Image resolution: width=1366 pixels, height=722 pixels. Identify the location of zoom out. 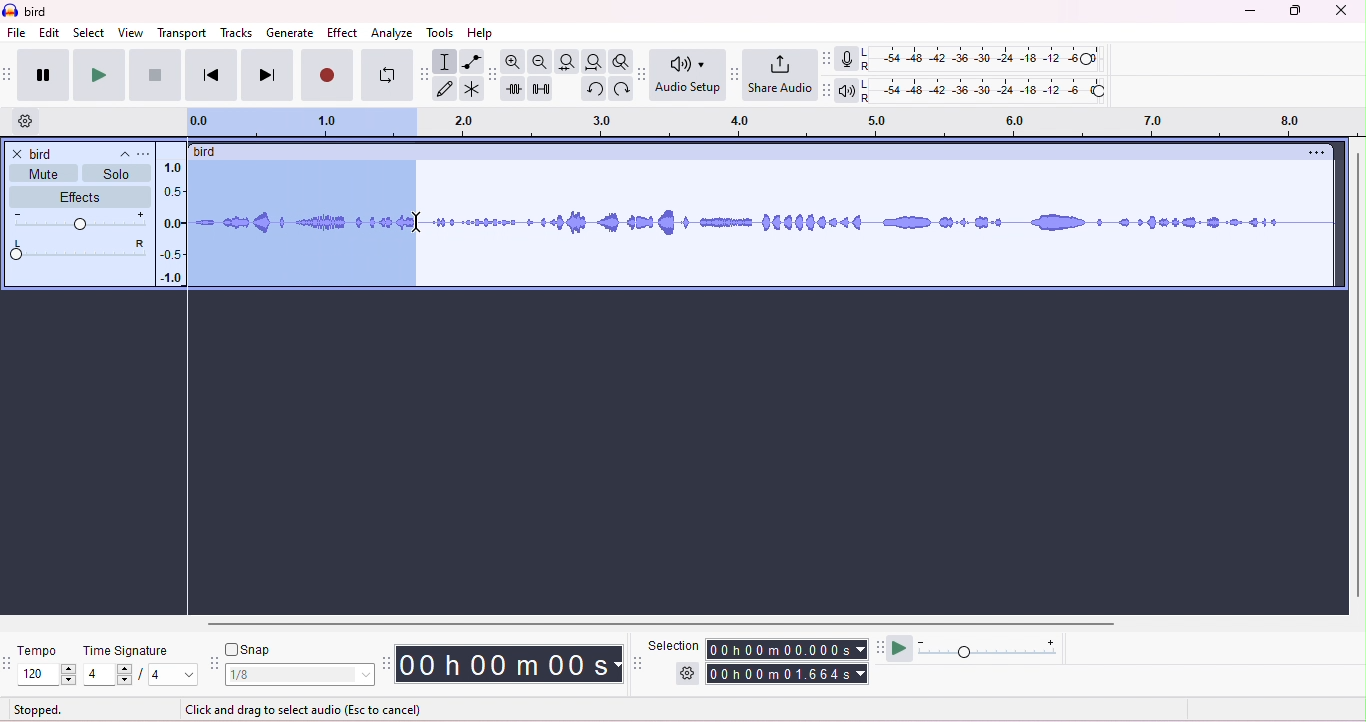
(540, 62).